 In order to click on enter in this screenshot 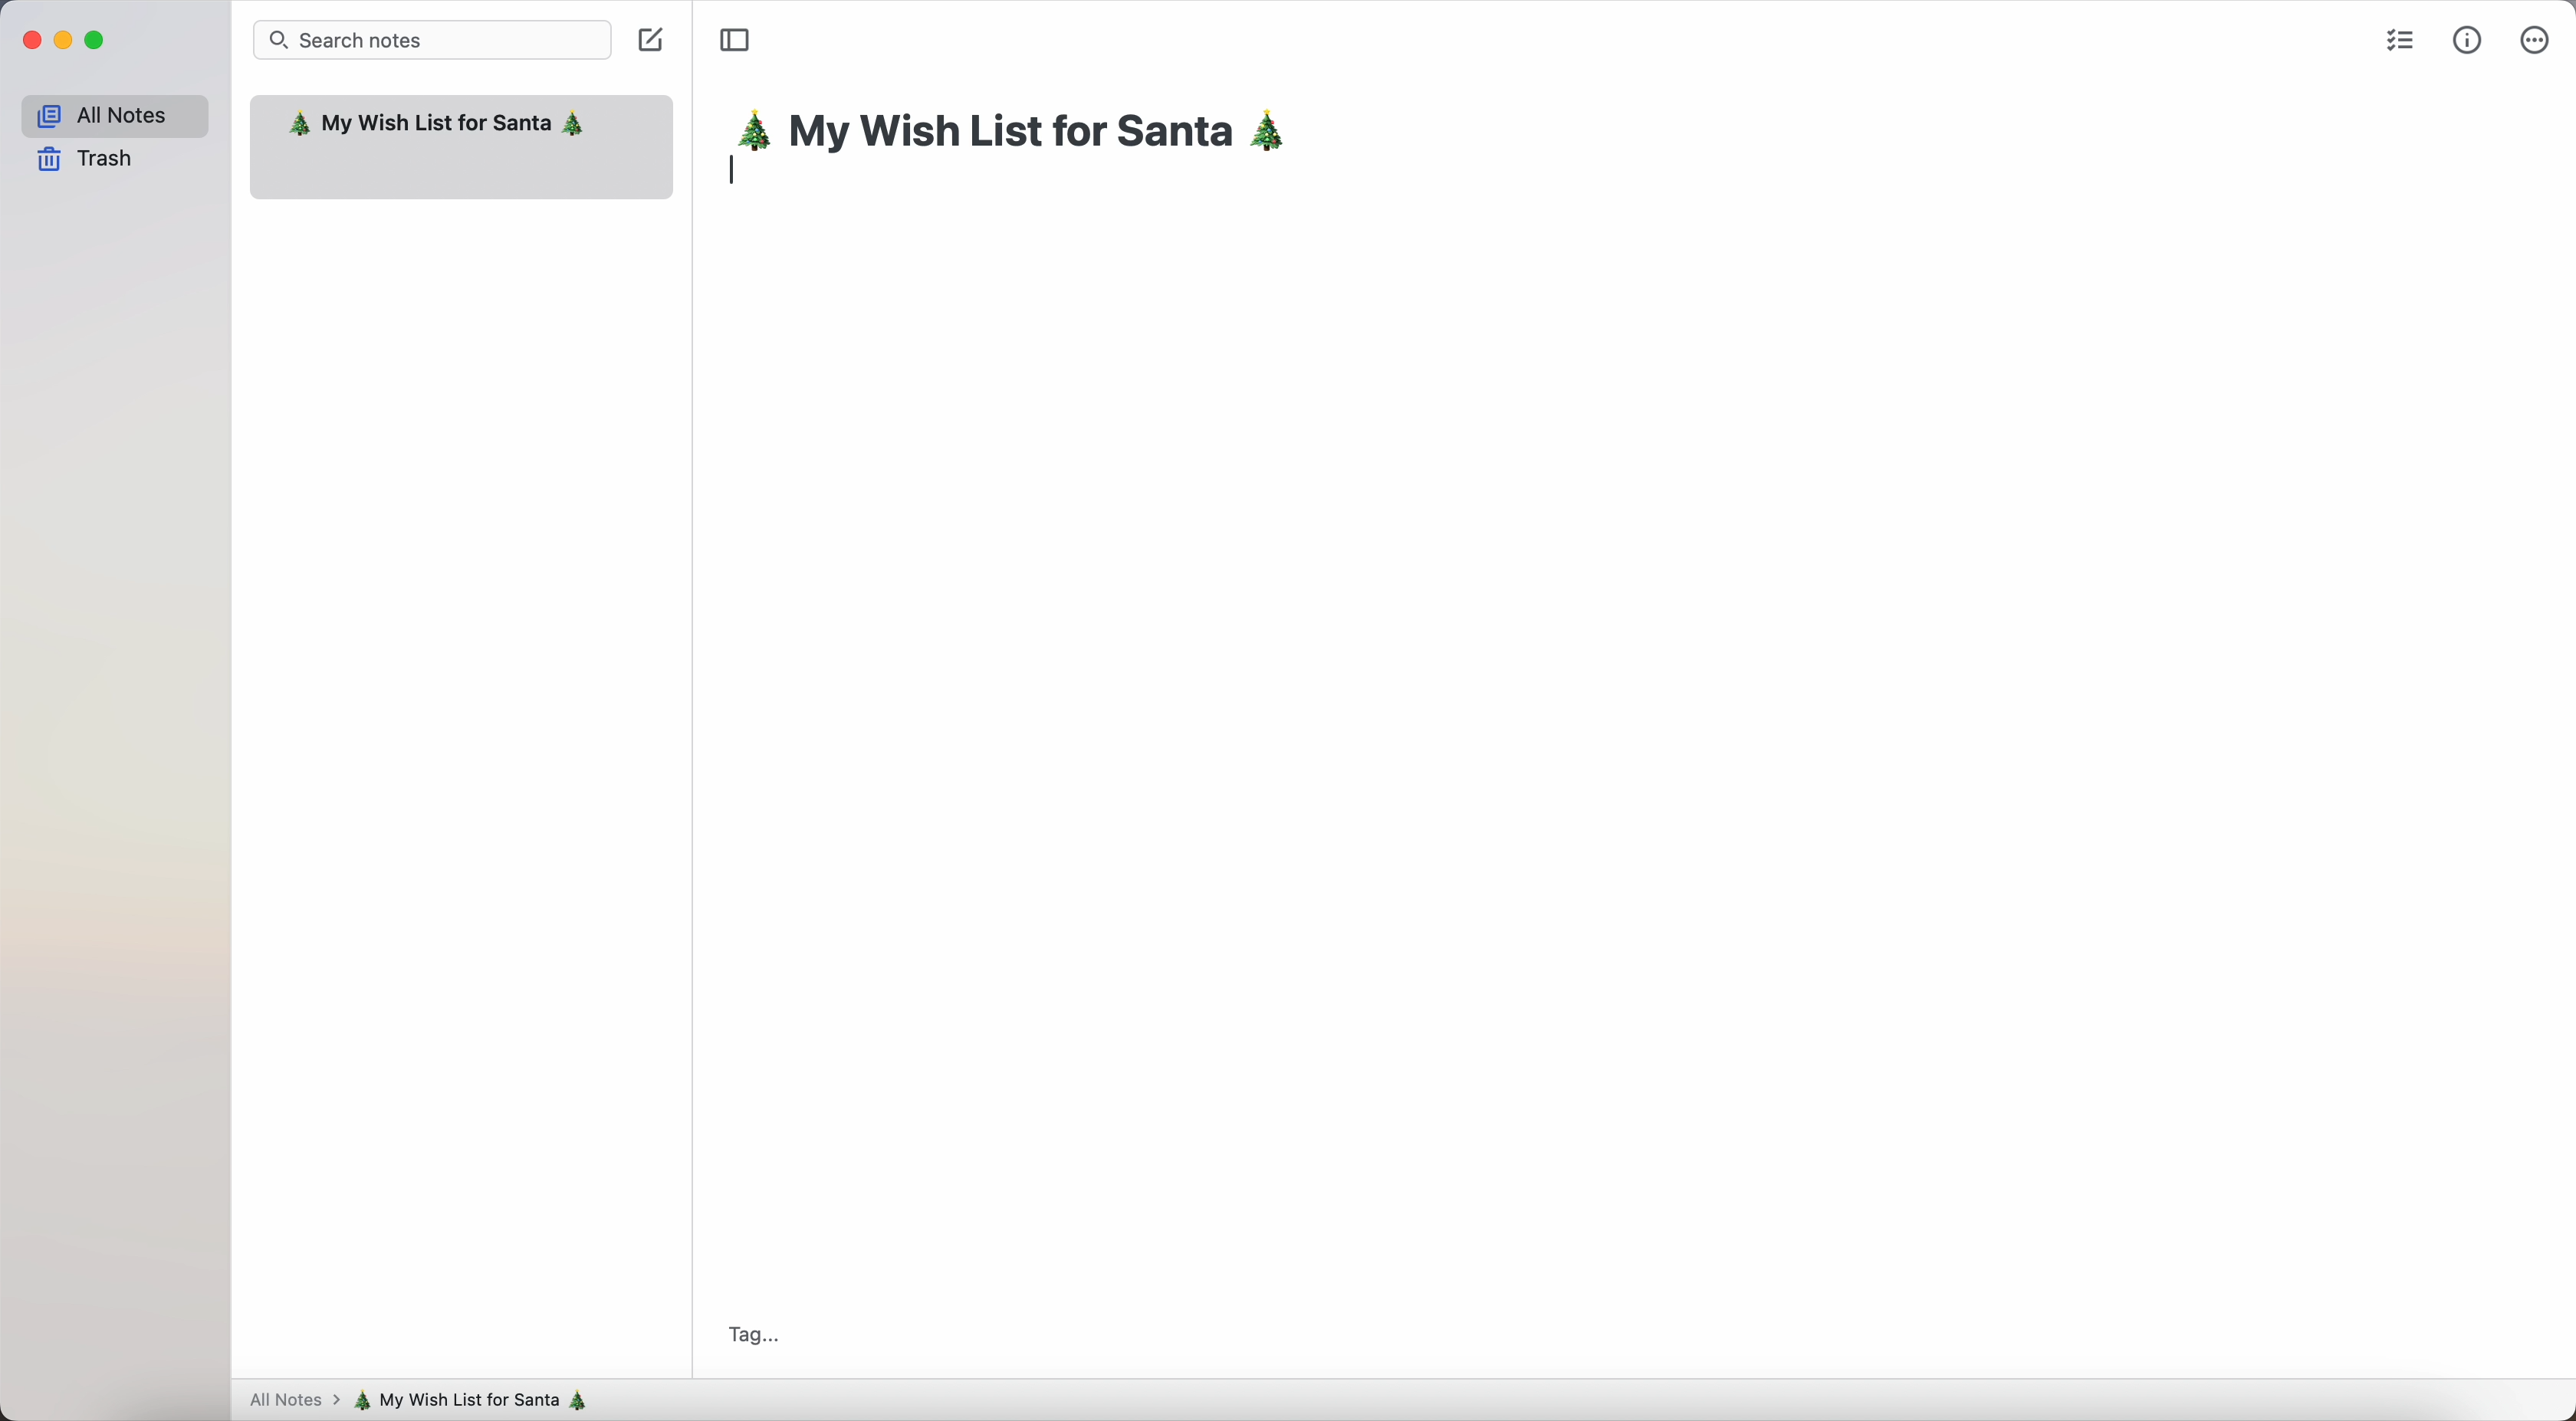, I will do `click(738, 170)`.